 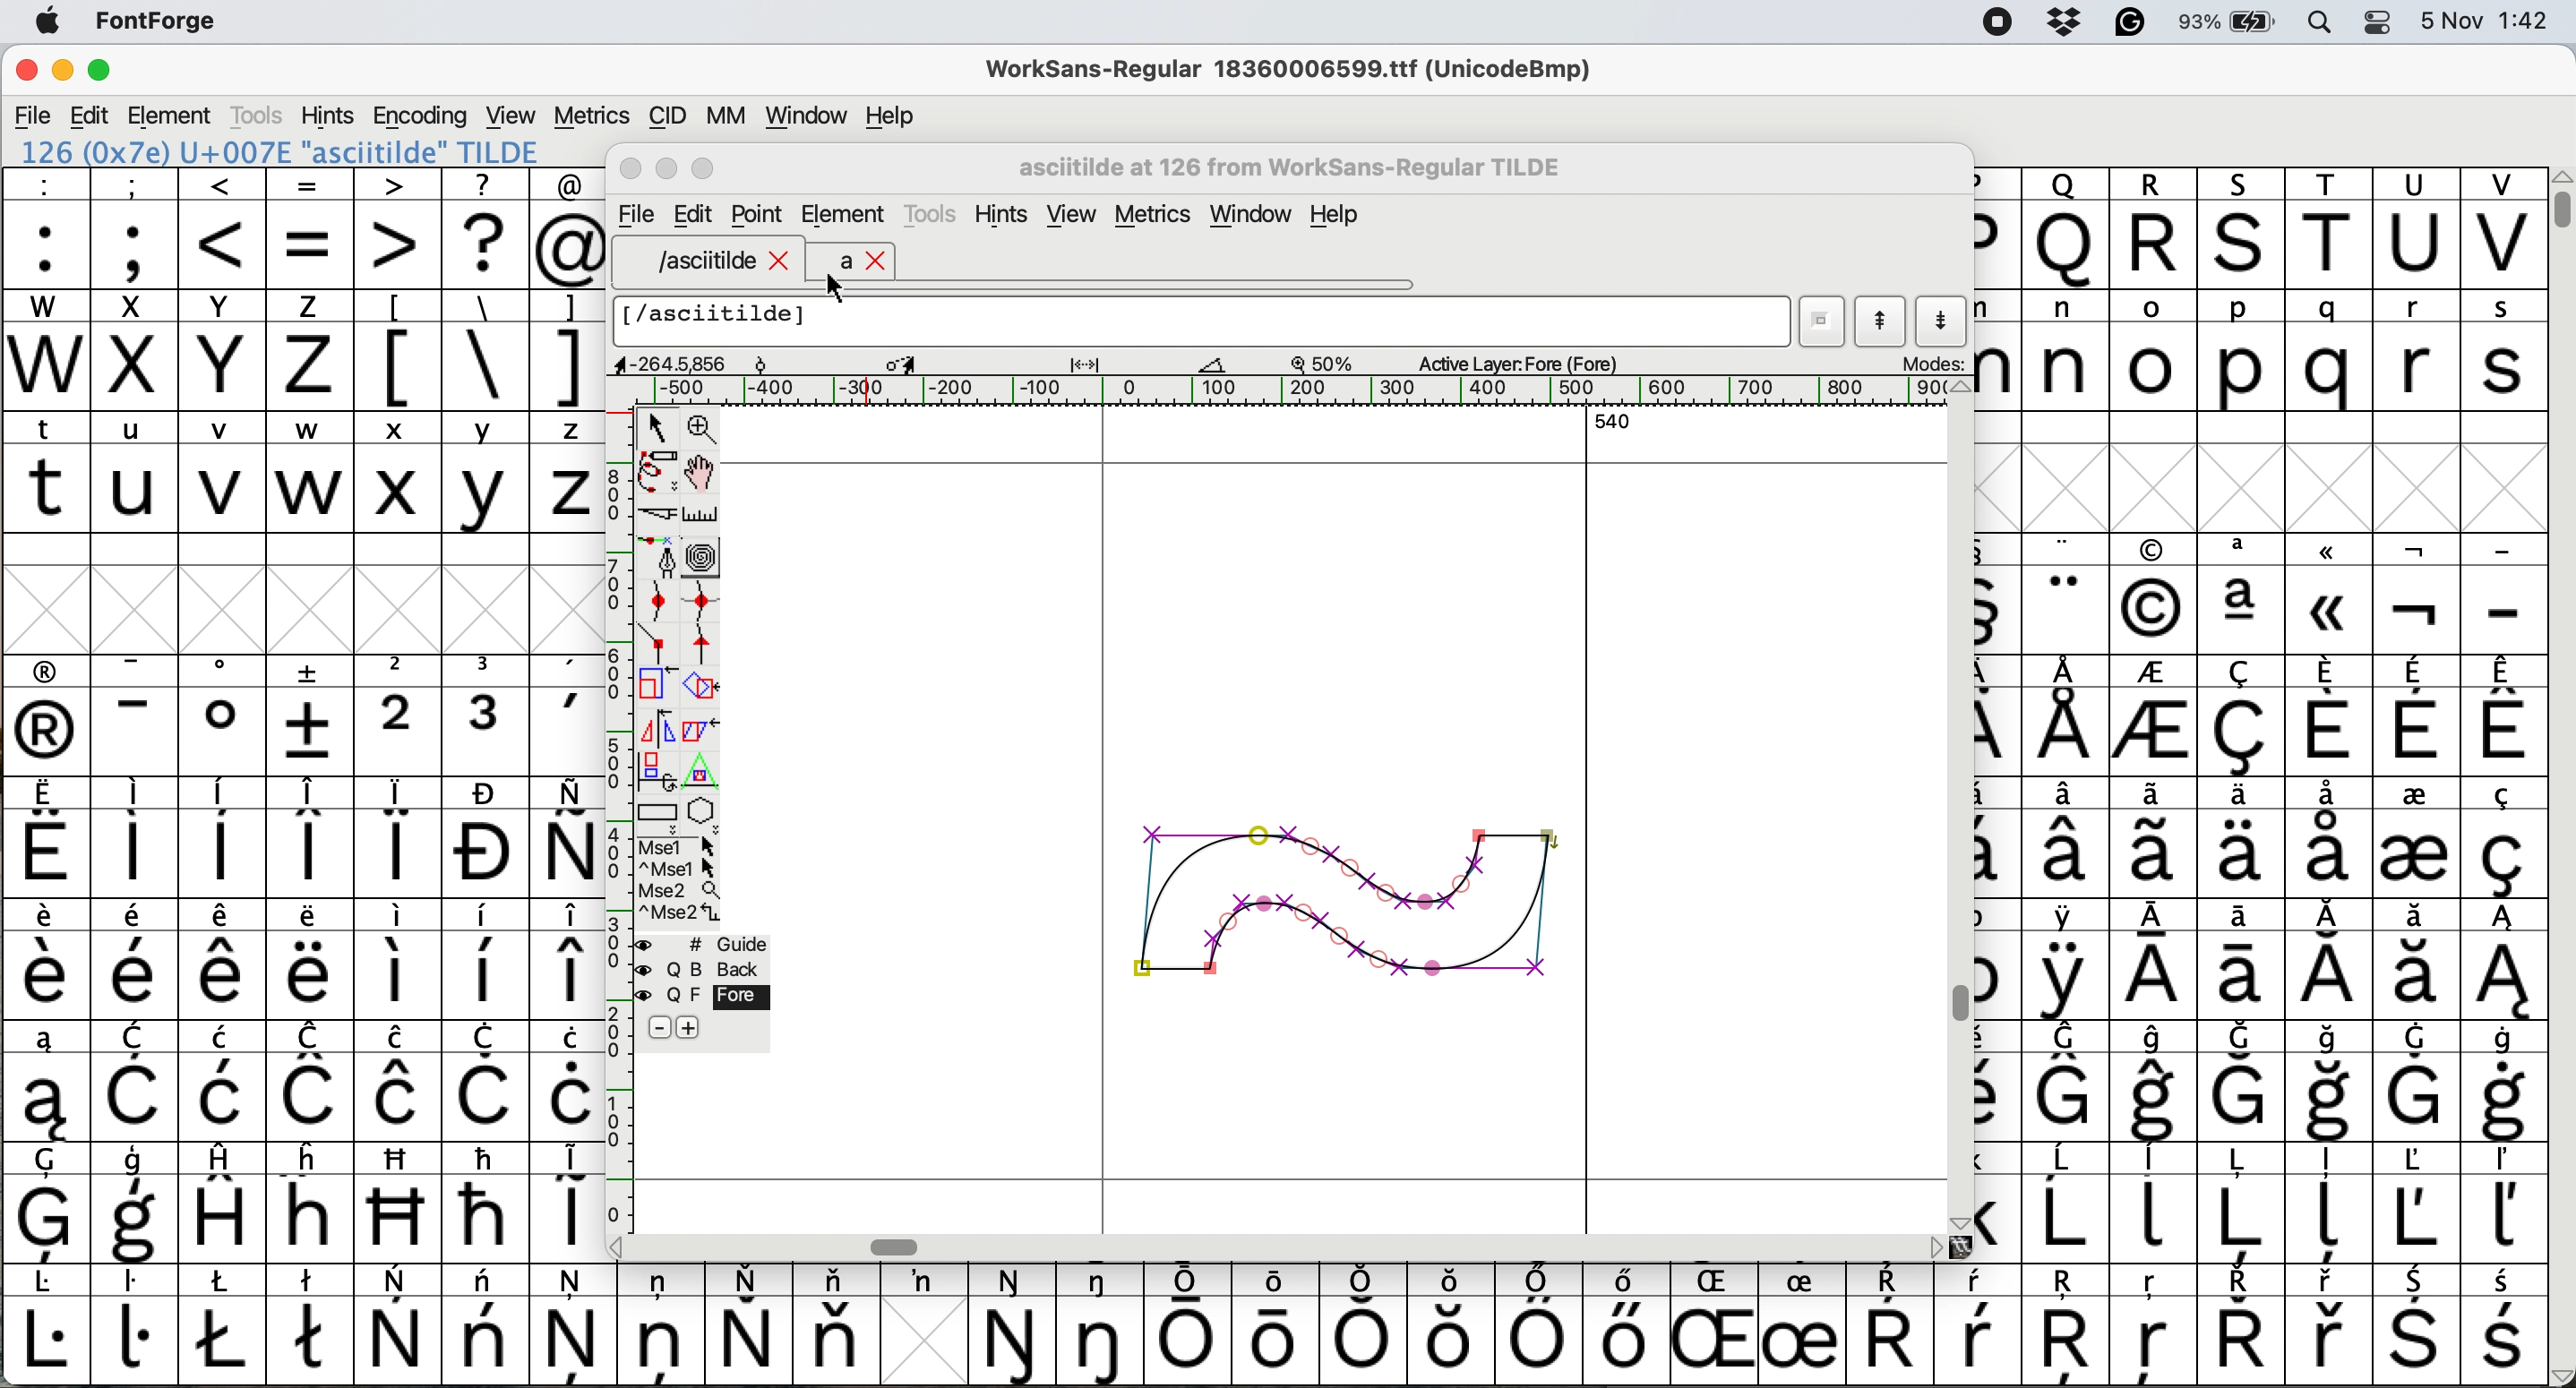 I want to click on symbol, so click(x=312, y=837).